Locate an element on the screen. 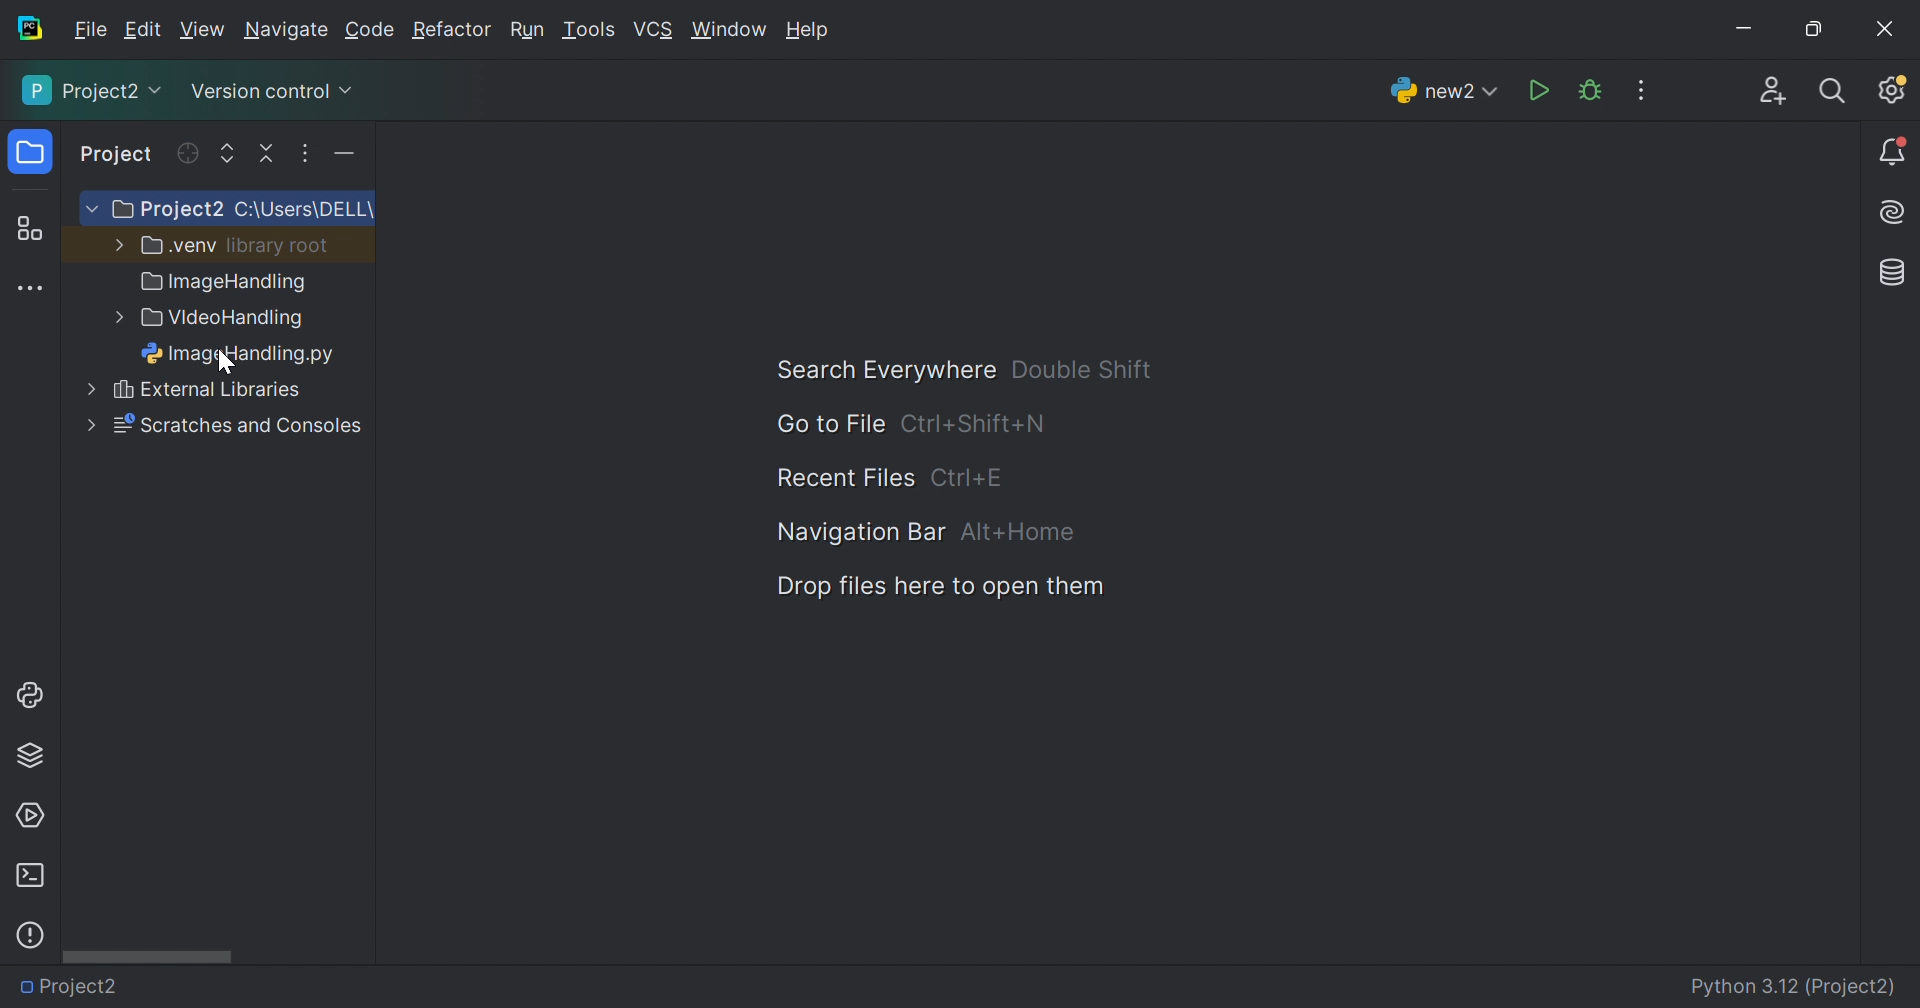 This screenshot has height=1008, width=1920. Navigation Bar is located at coordinates (856, 531).